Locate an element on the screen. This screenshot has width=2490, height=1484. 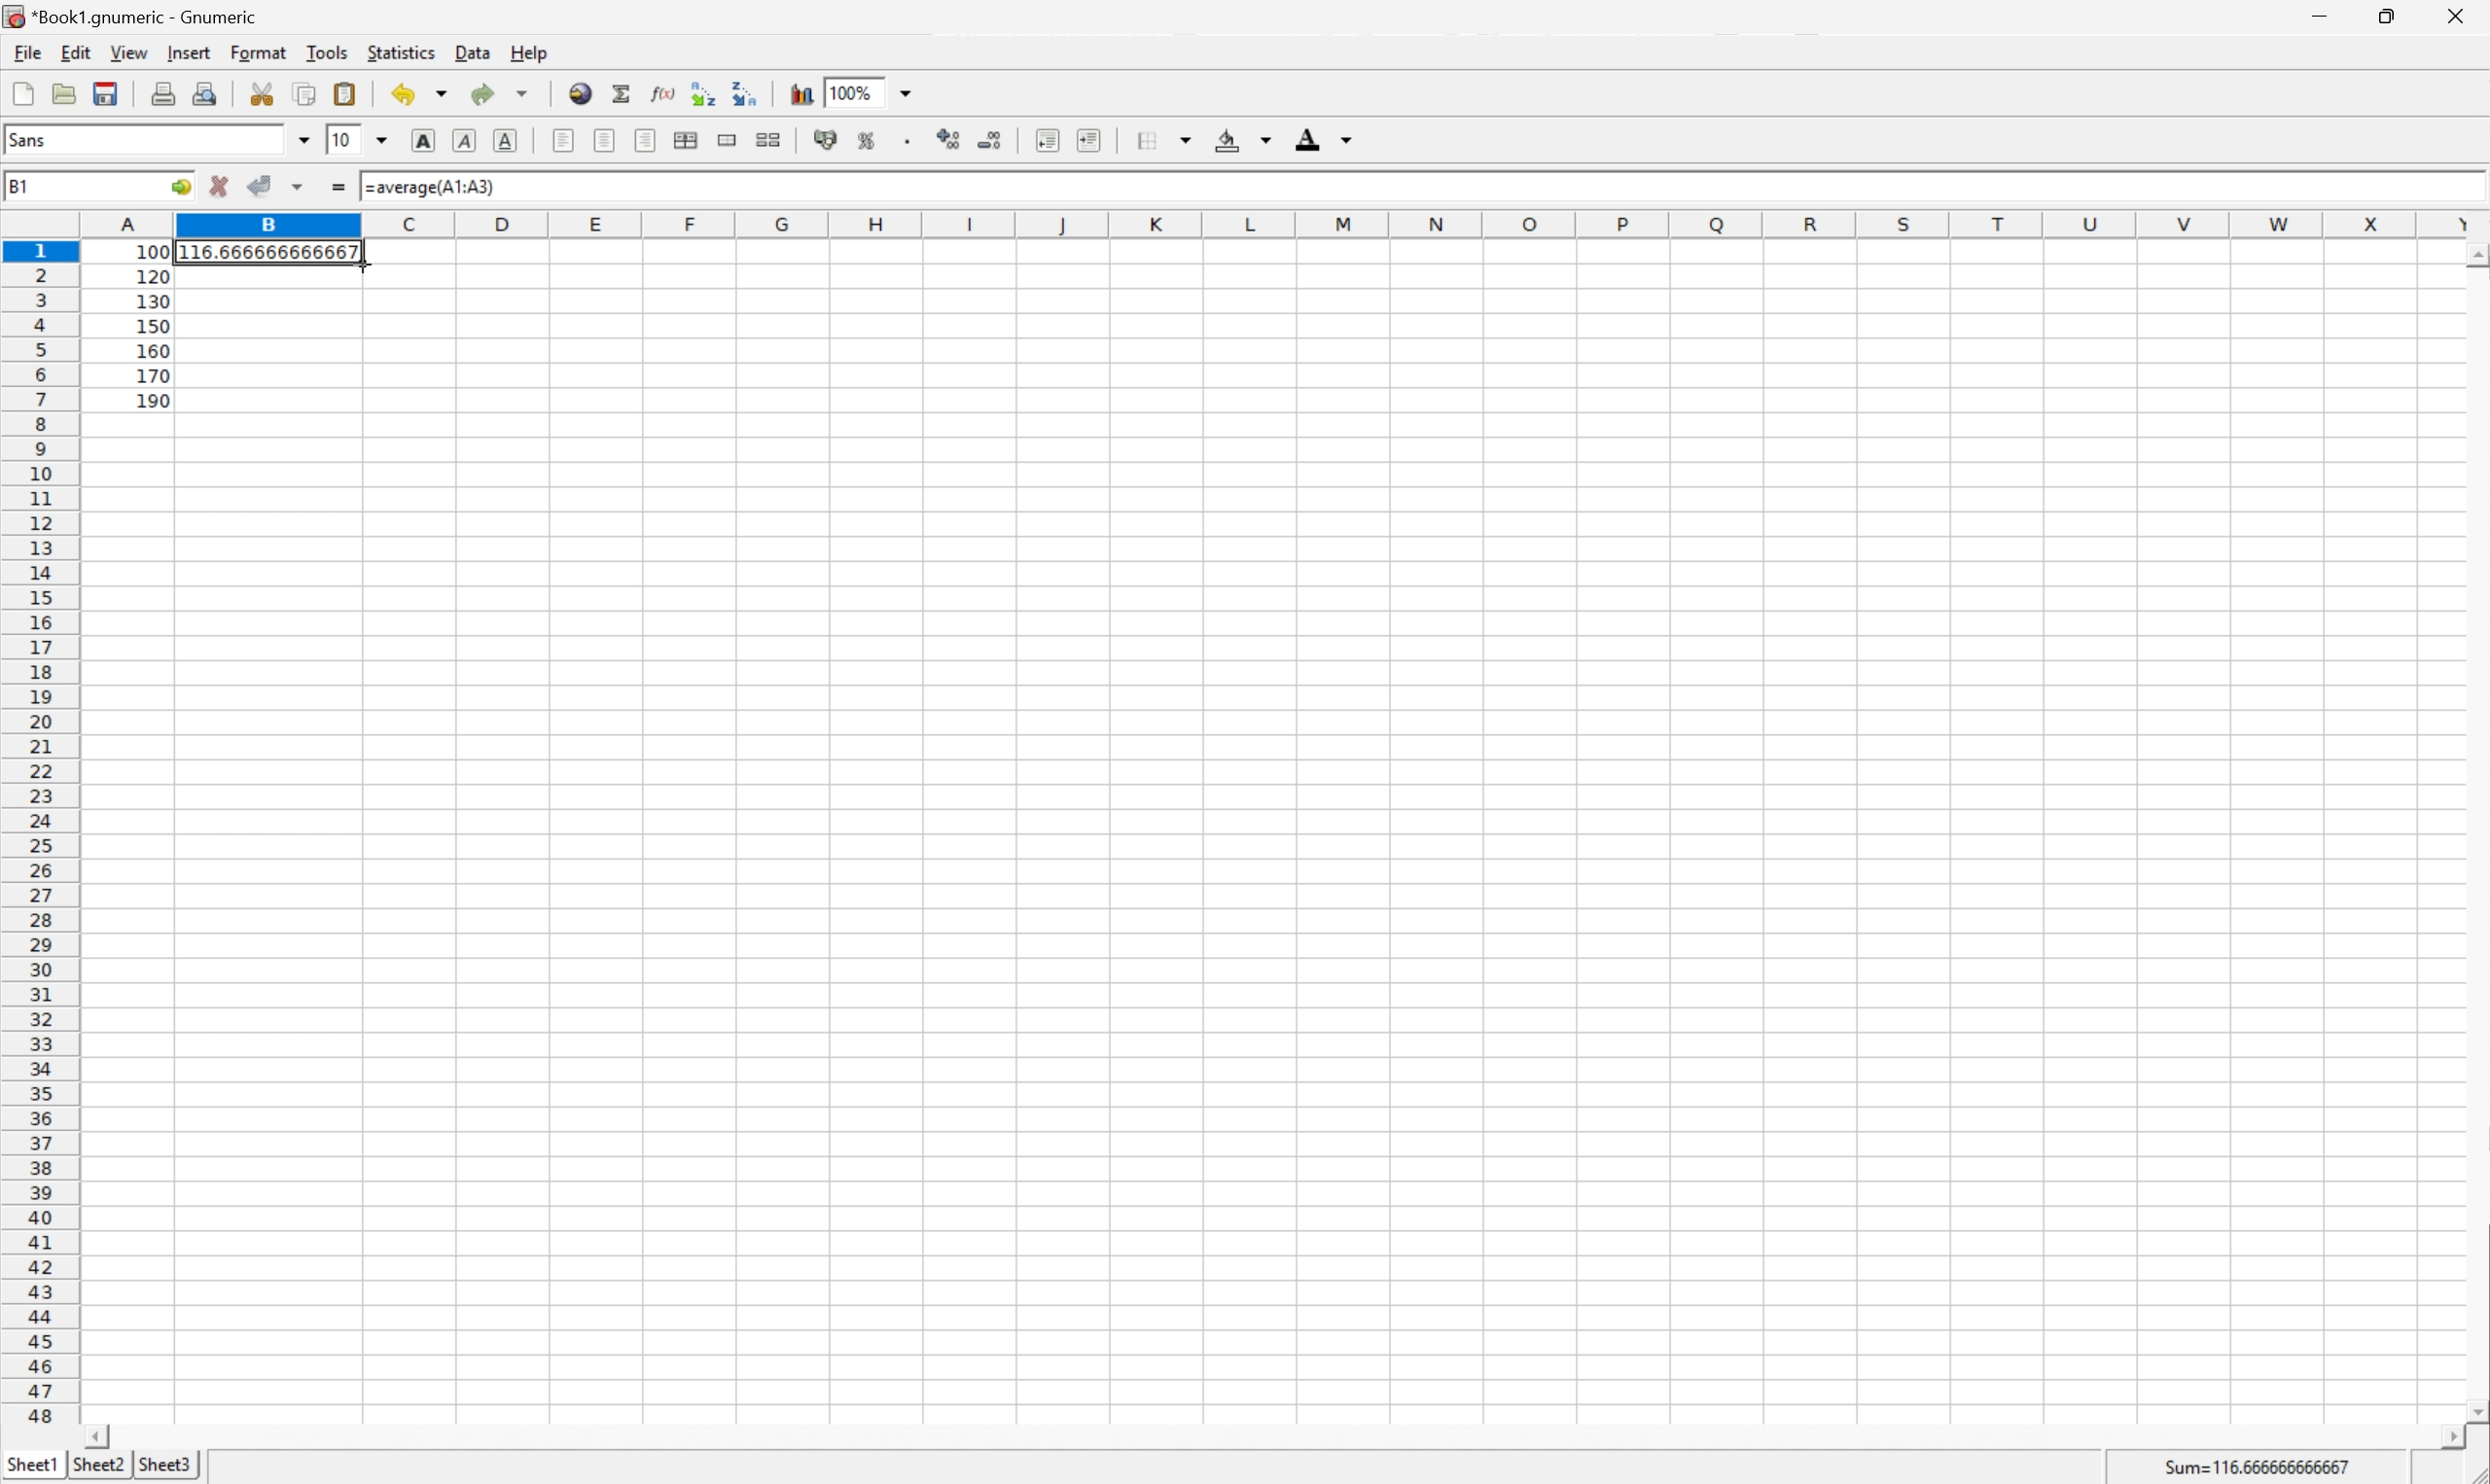
Tools is located at coordinates (332, 53).